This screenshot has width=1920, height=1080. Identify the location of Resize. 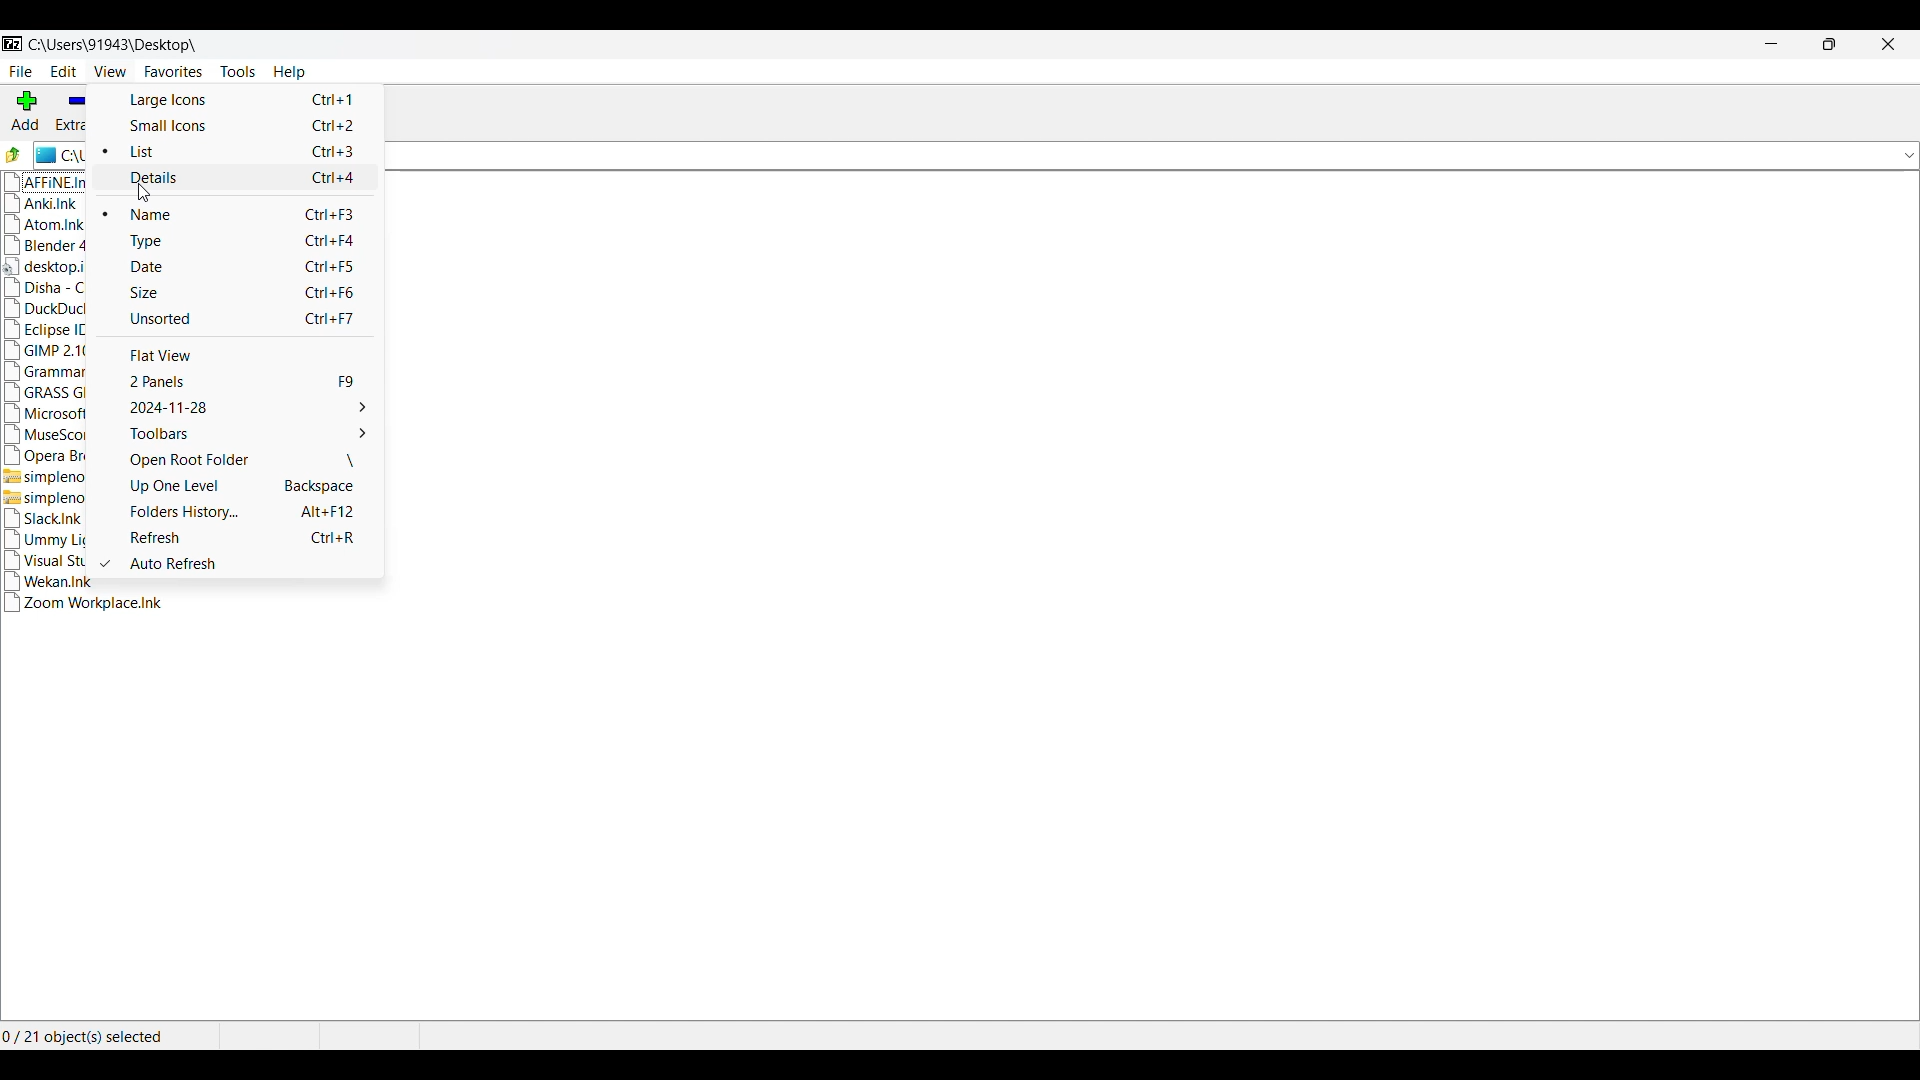
(1830, 44).